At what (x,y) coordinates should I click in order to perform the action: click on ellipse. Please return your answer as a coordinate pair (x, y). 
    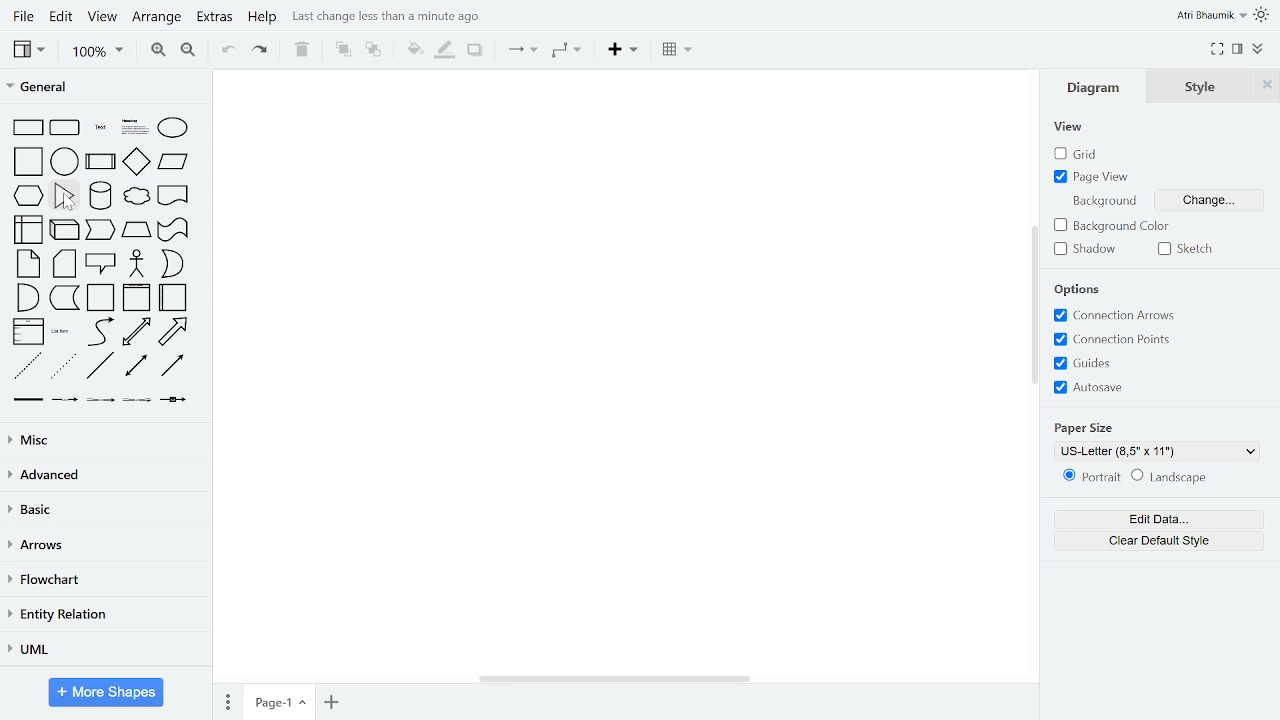
    Looking at the image, I should click on (174, 127).